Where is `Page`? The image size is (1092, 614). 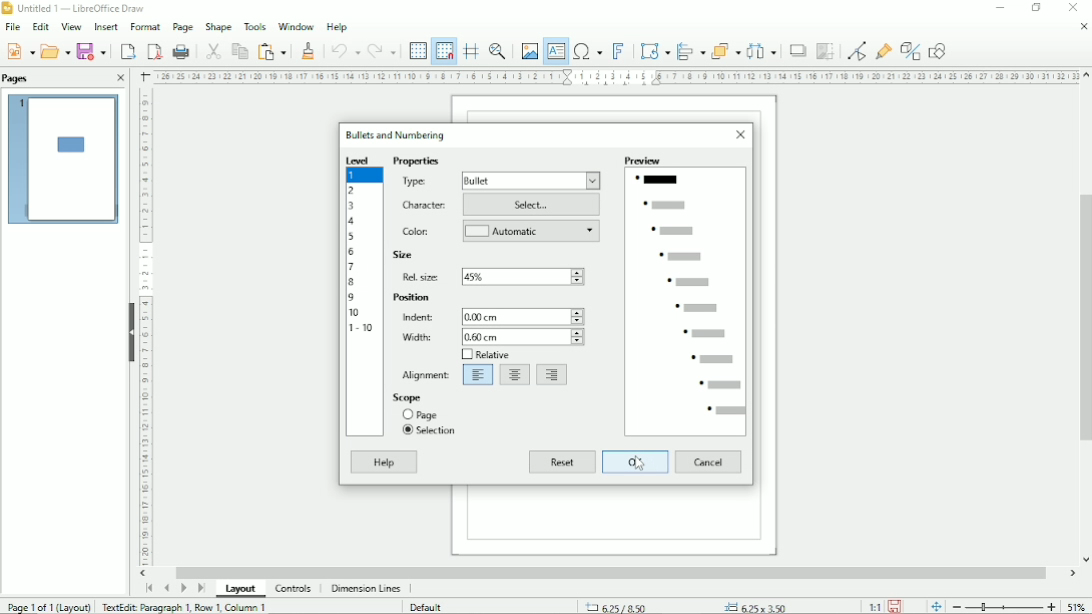
Page is located at coordinates (183, 27).